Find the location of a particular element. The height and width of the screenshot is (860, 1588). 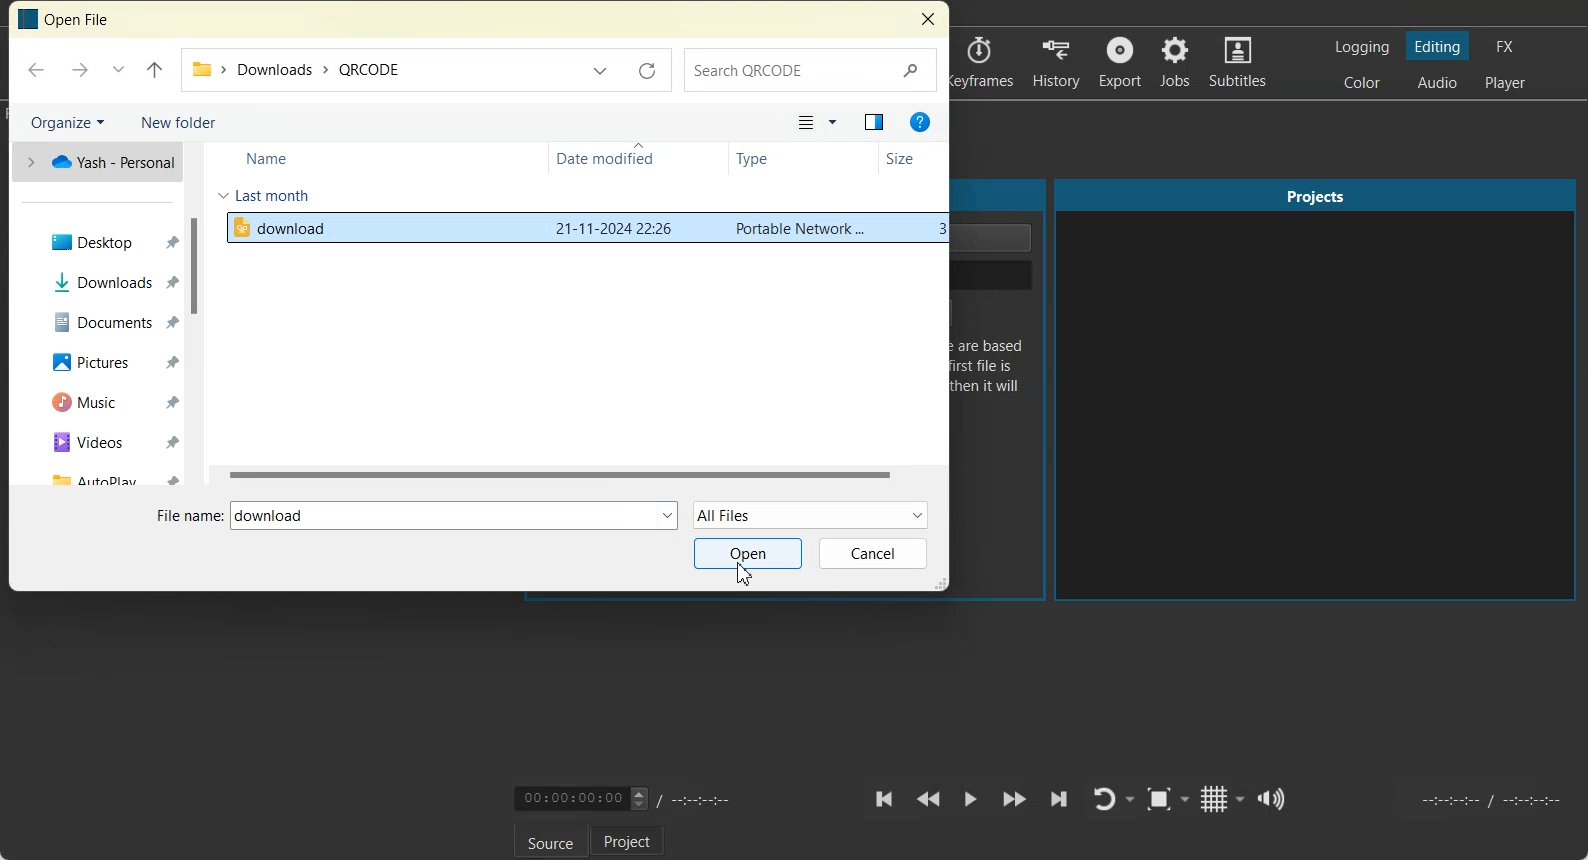

Keyframes is located at coordinates (983, 62).